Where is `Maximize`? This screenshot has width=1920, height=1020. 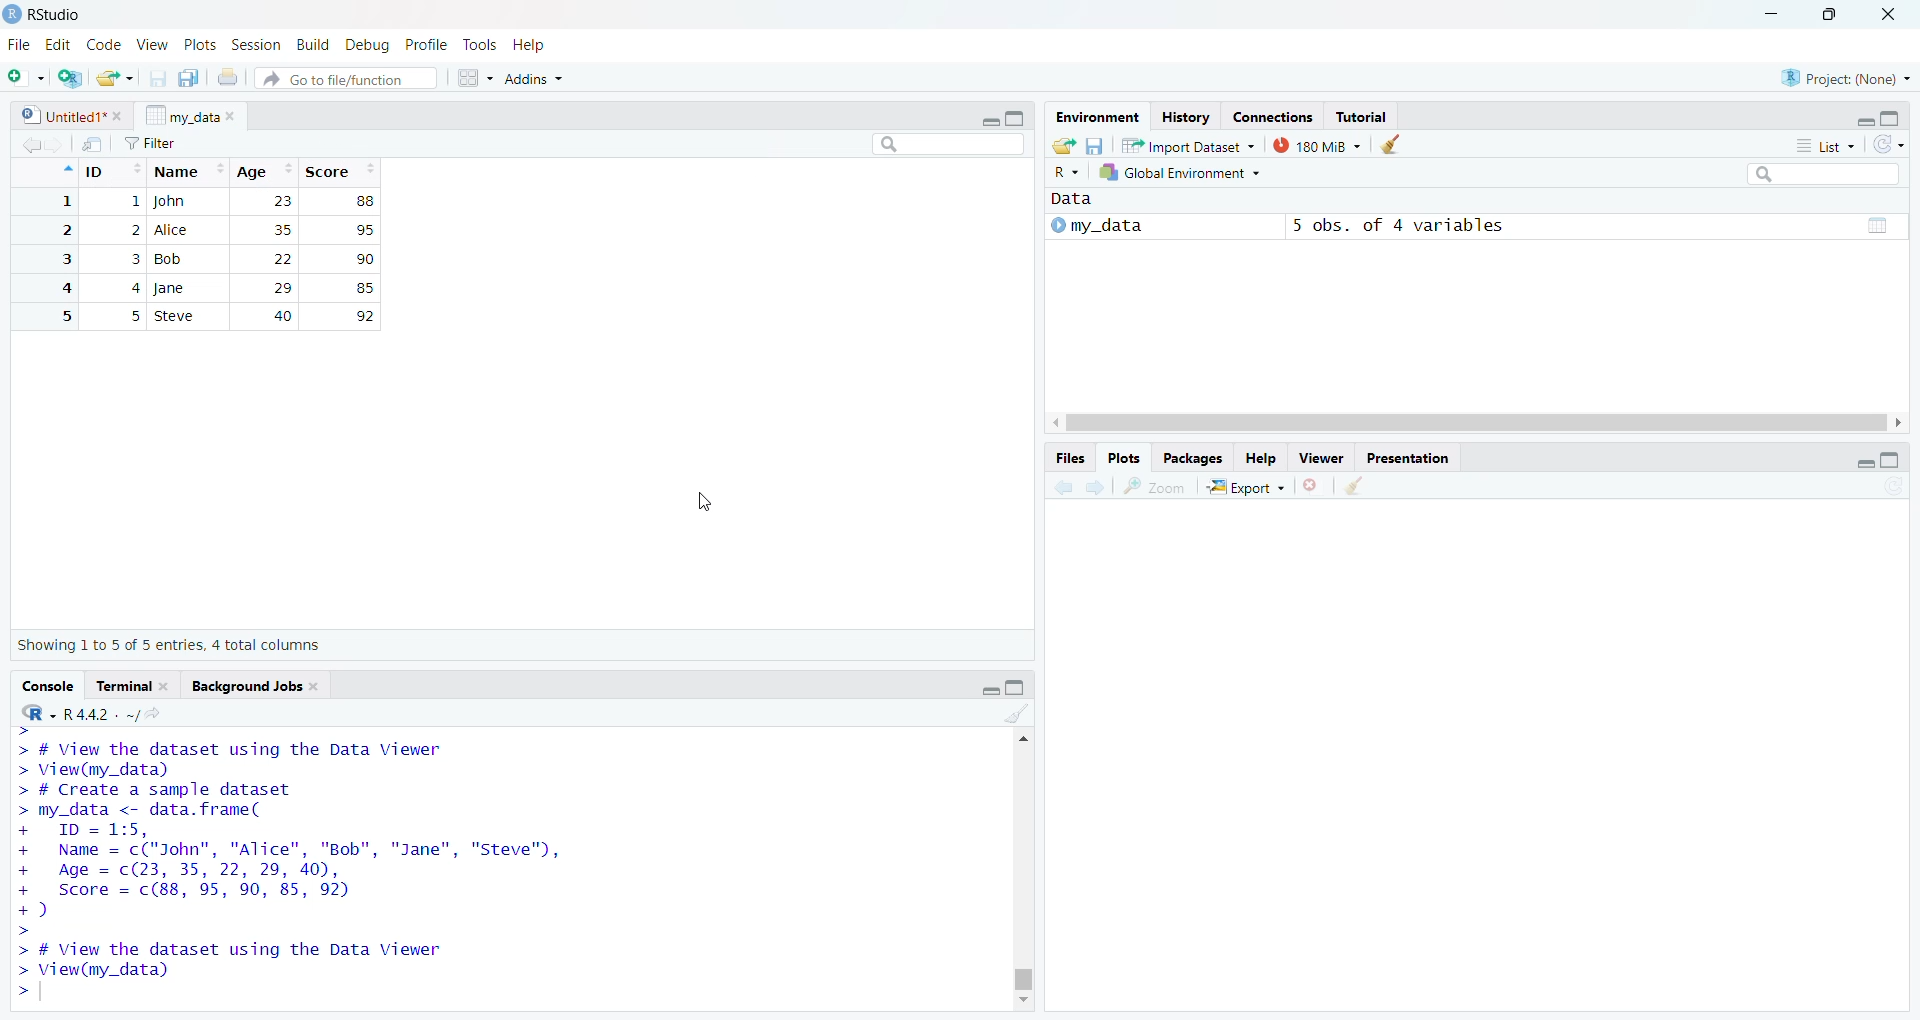 Maximize is located at coordinates (1015, 688).